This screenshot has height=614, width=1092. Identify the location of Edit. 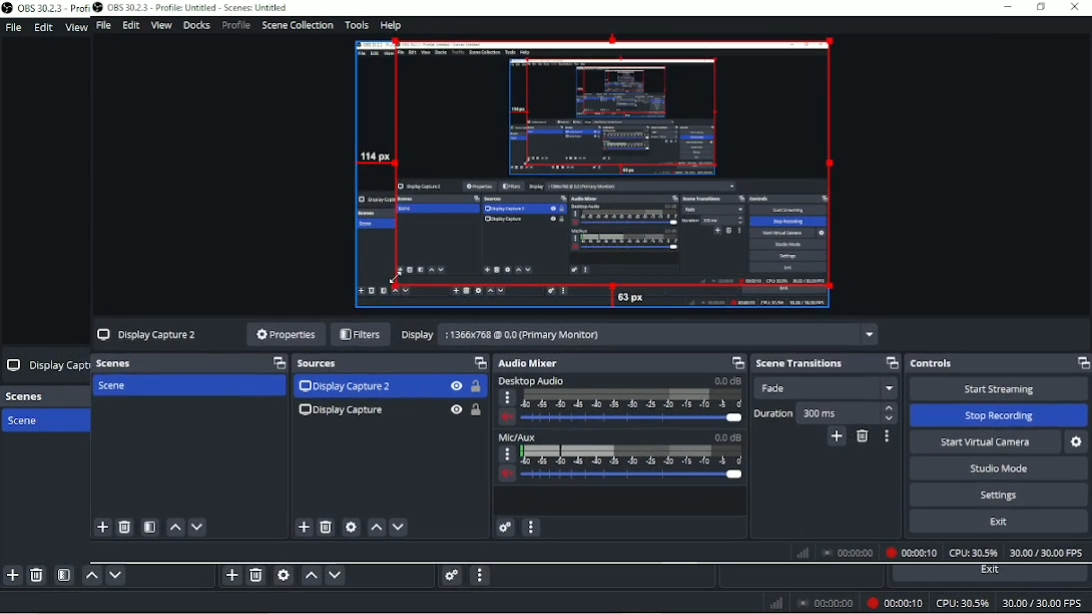
(132, 25).